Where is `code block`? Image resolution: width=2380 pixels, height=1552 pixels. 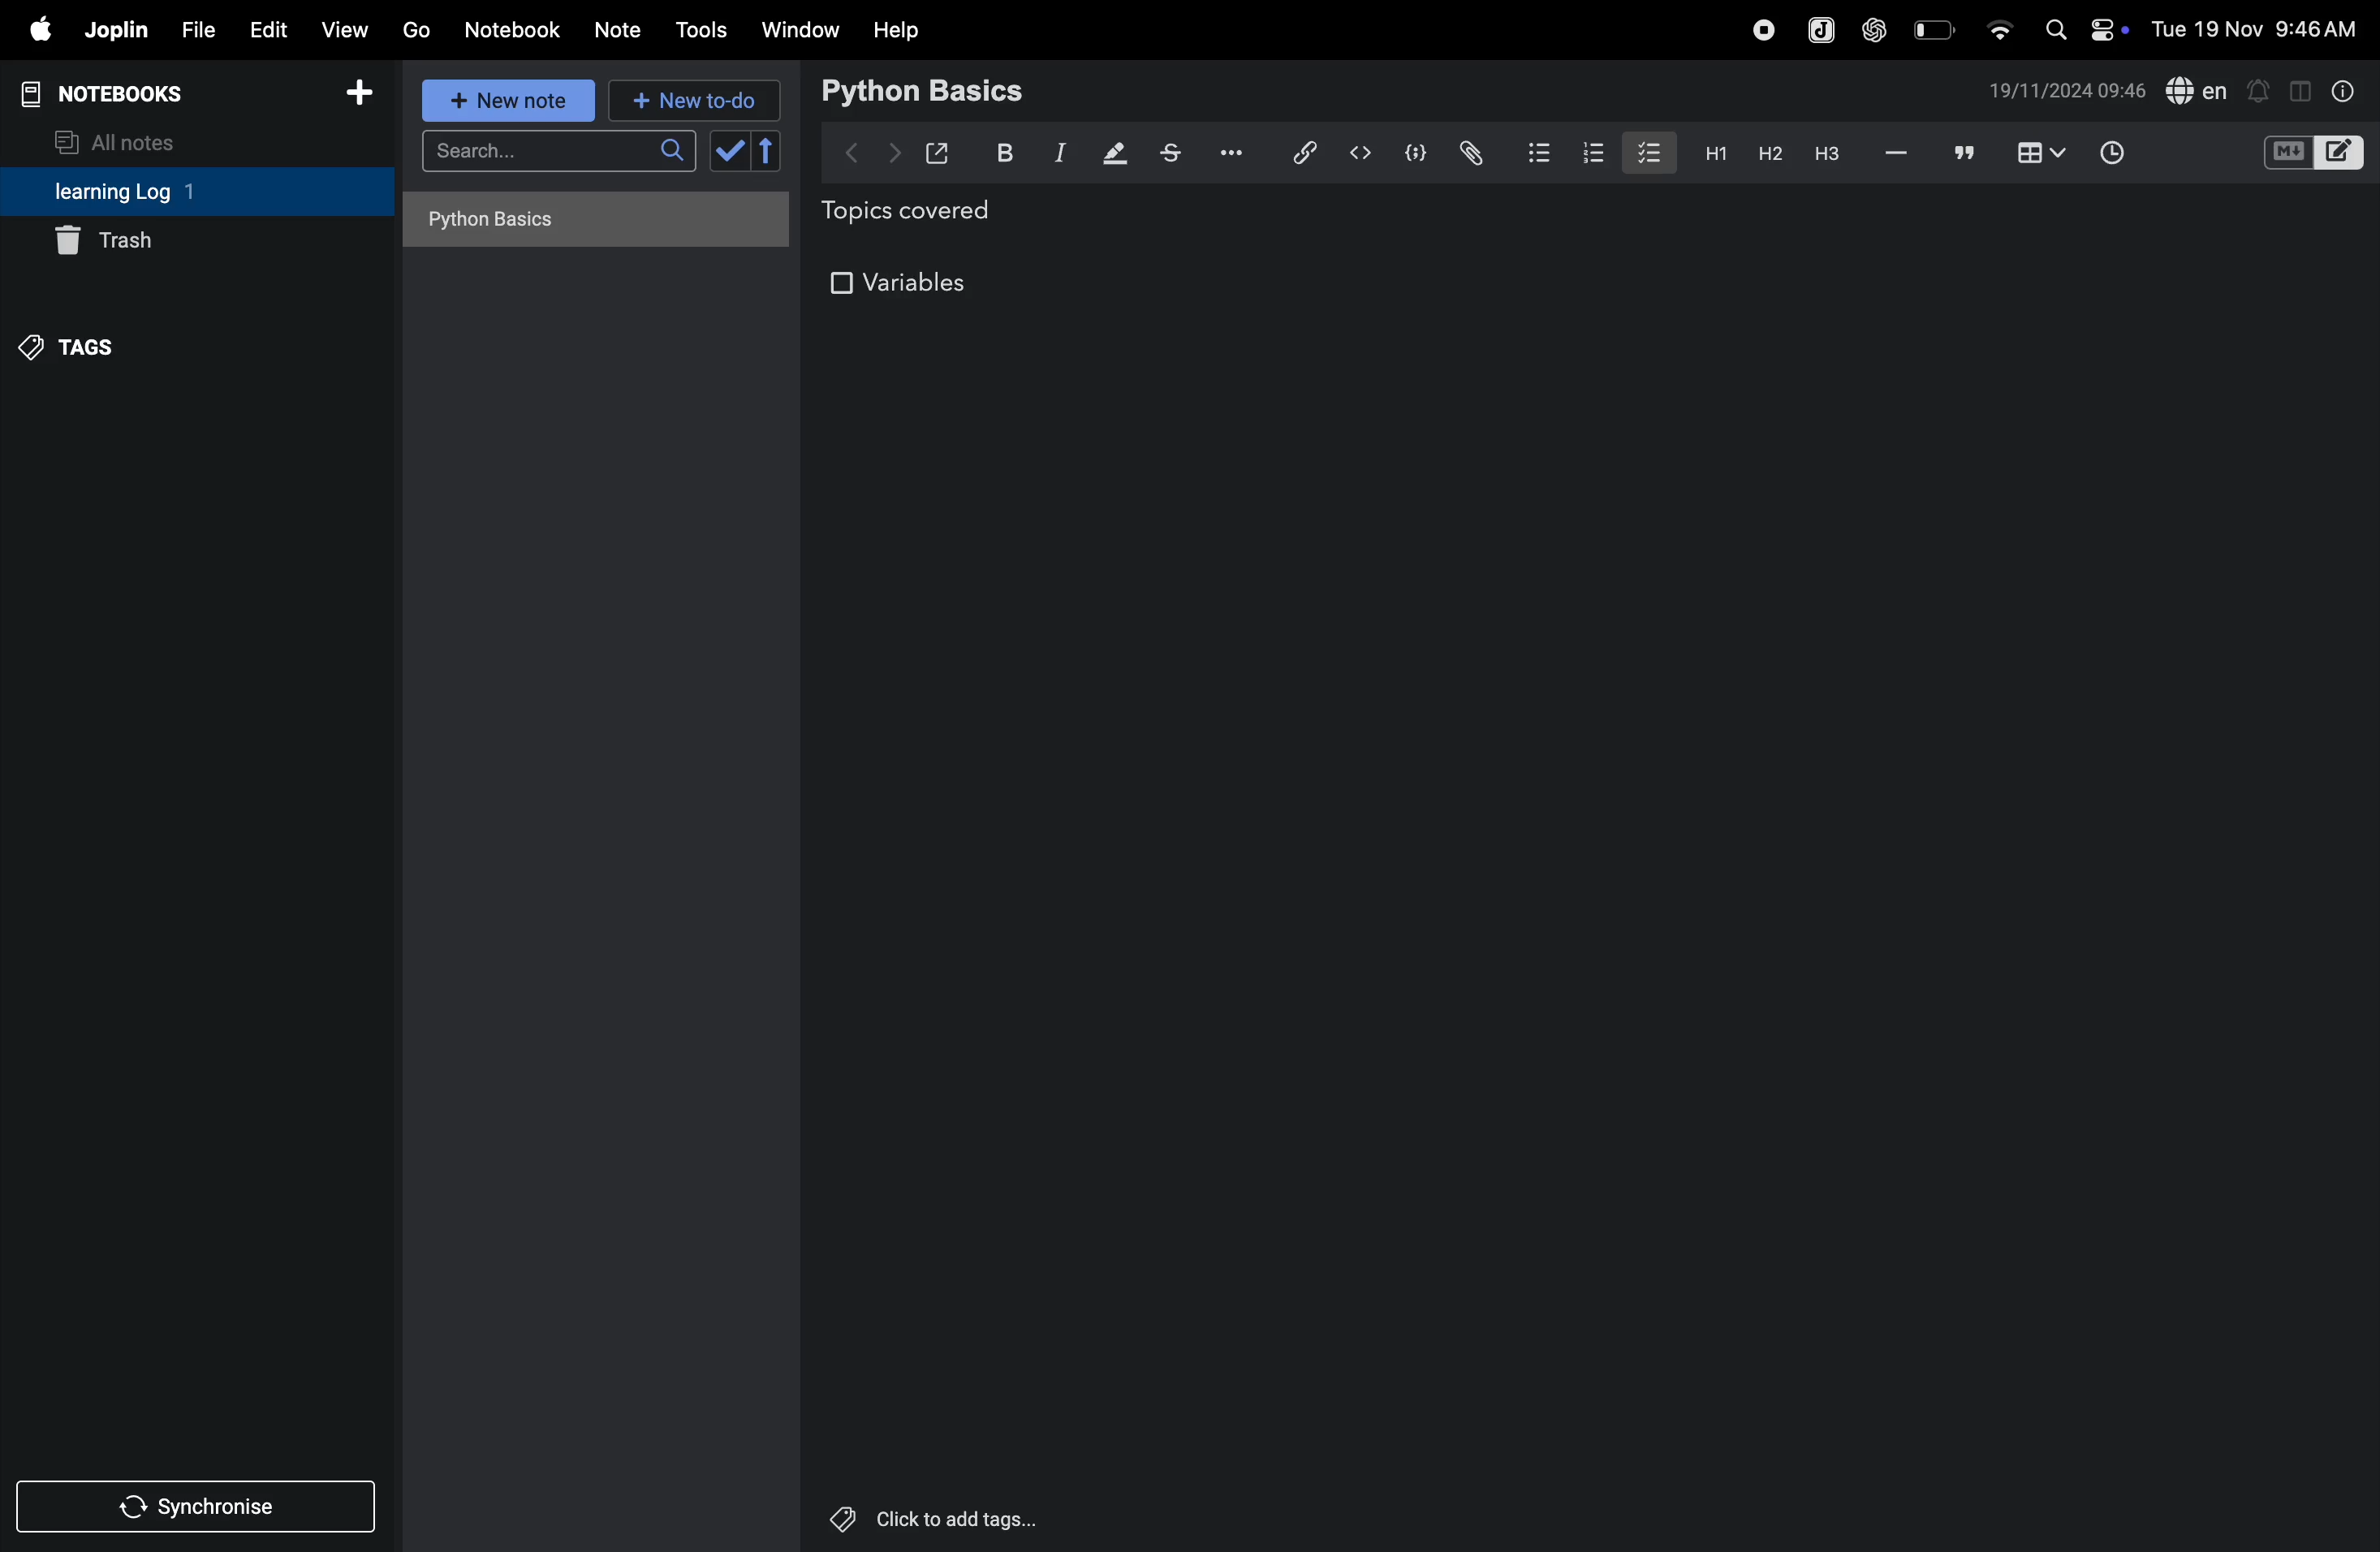
code block is located at coordinates (2312, 155).